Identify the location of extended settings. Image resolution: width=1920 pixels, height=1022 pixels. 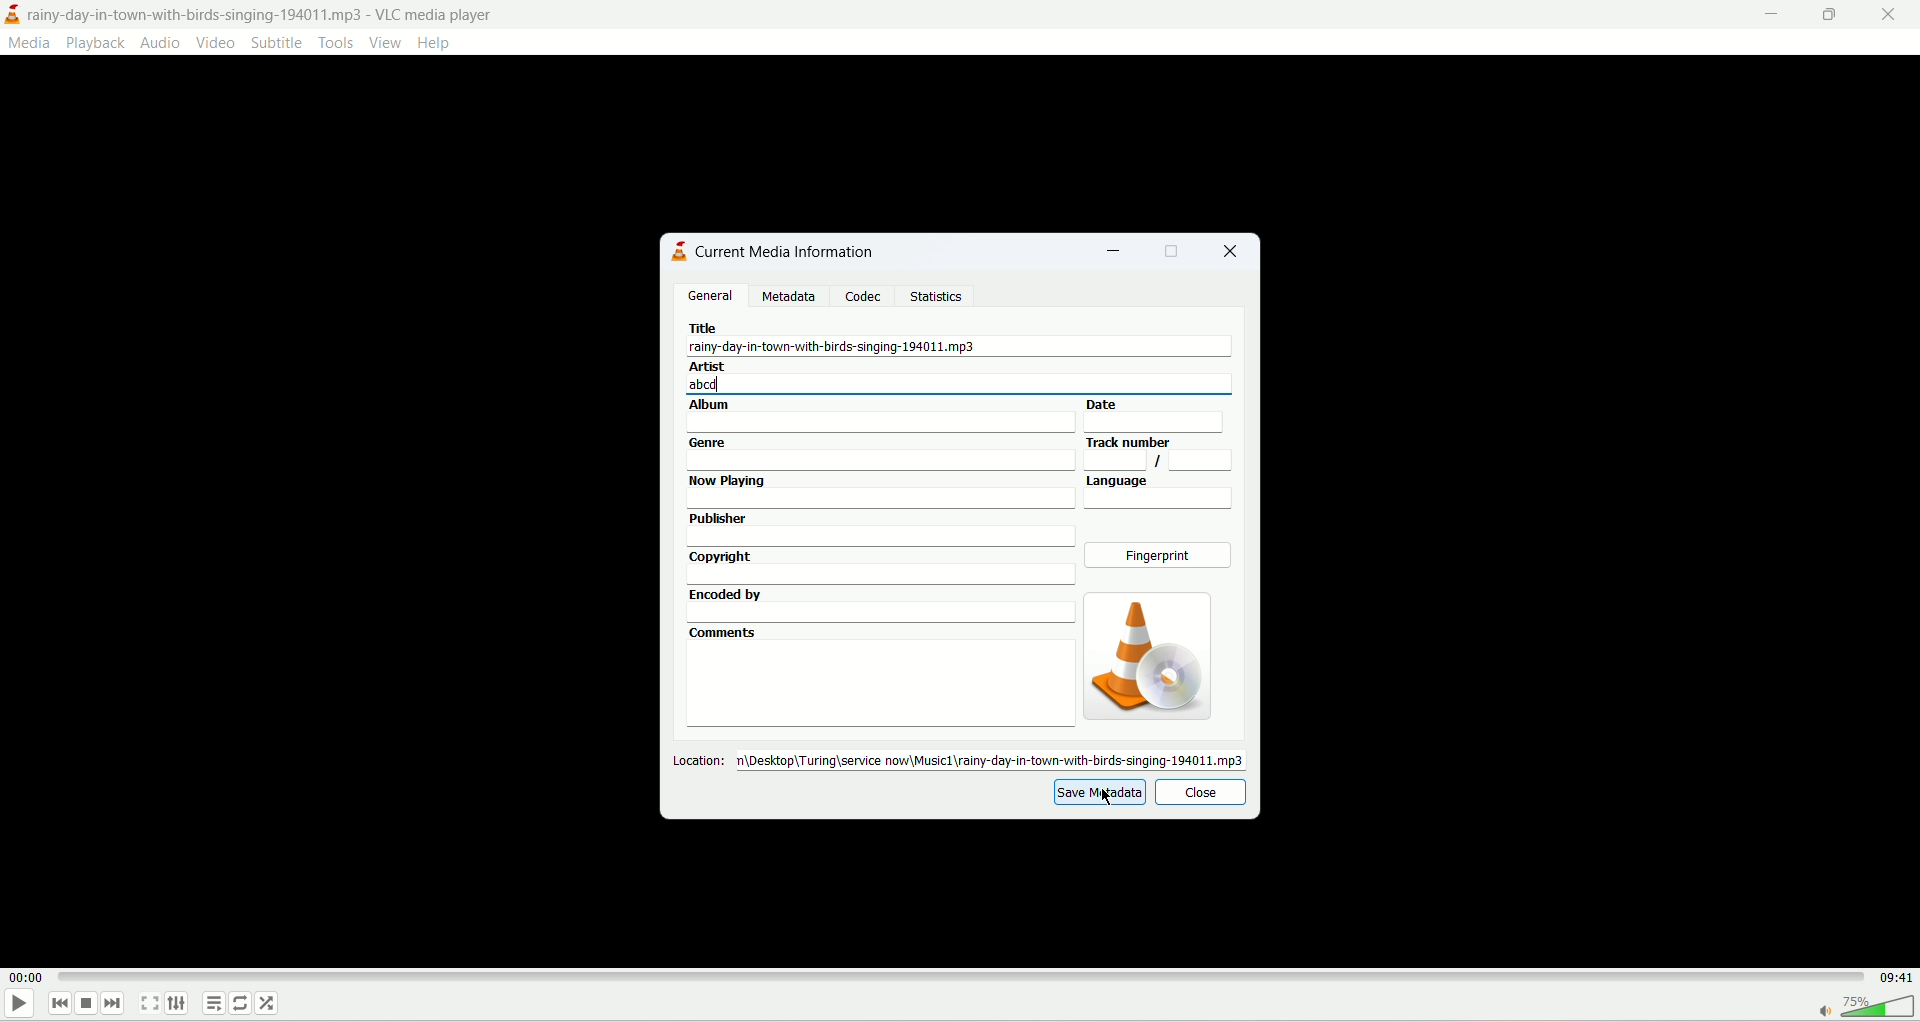
(183, 1002).